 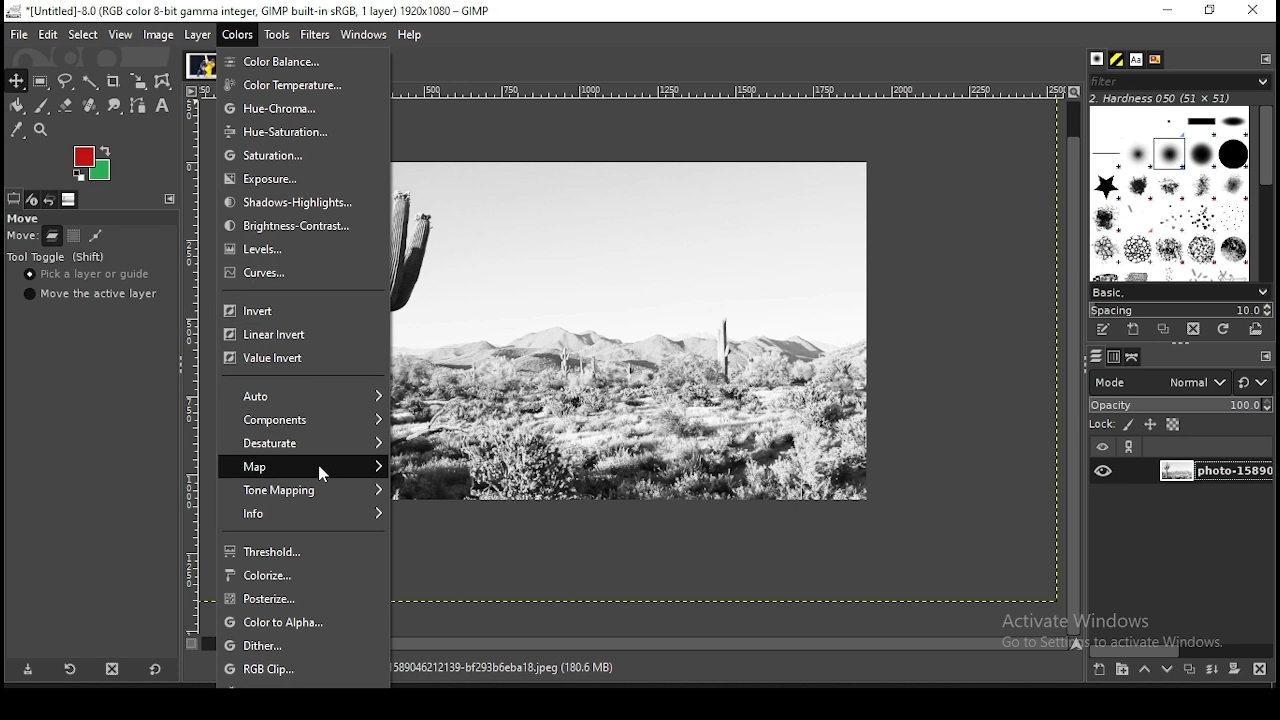 I want to click on move layers, so click(x=52, y=235).